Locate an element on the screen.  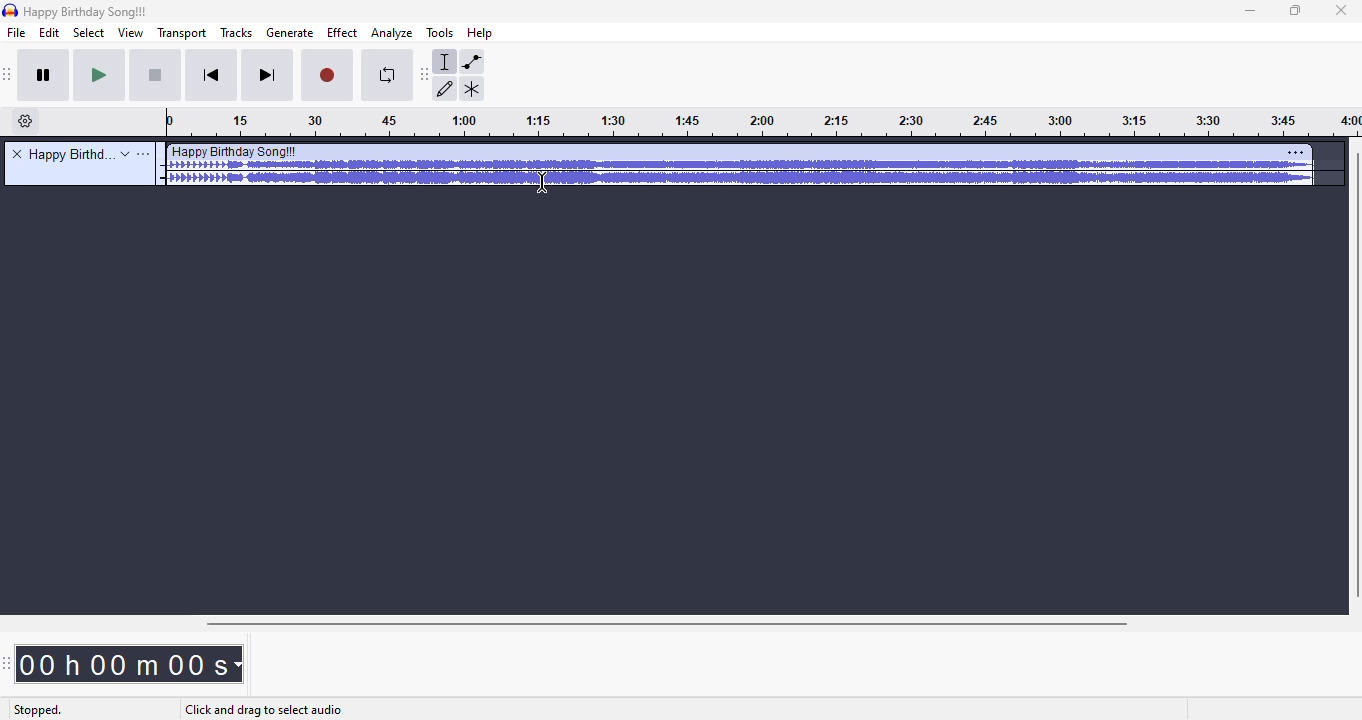
click and drag to select audio is located at coordinates (263, 711).